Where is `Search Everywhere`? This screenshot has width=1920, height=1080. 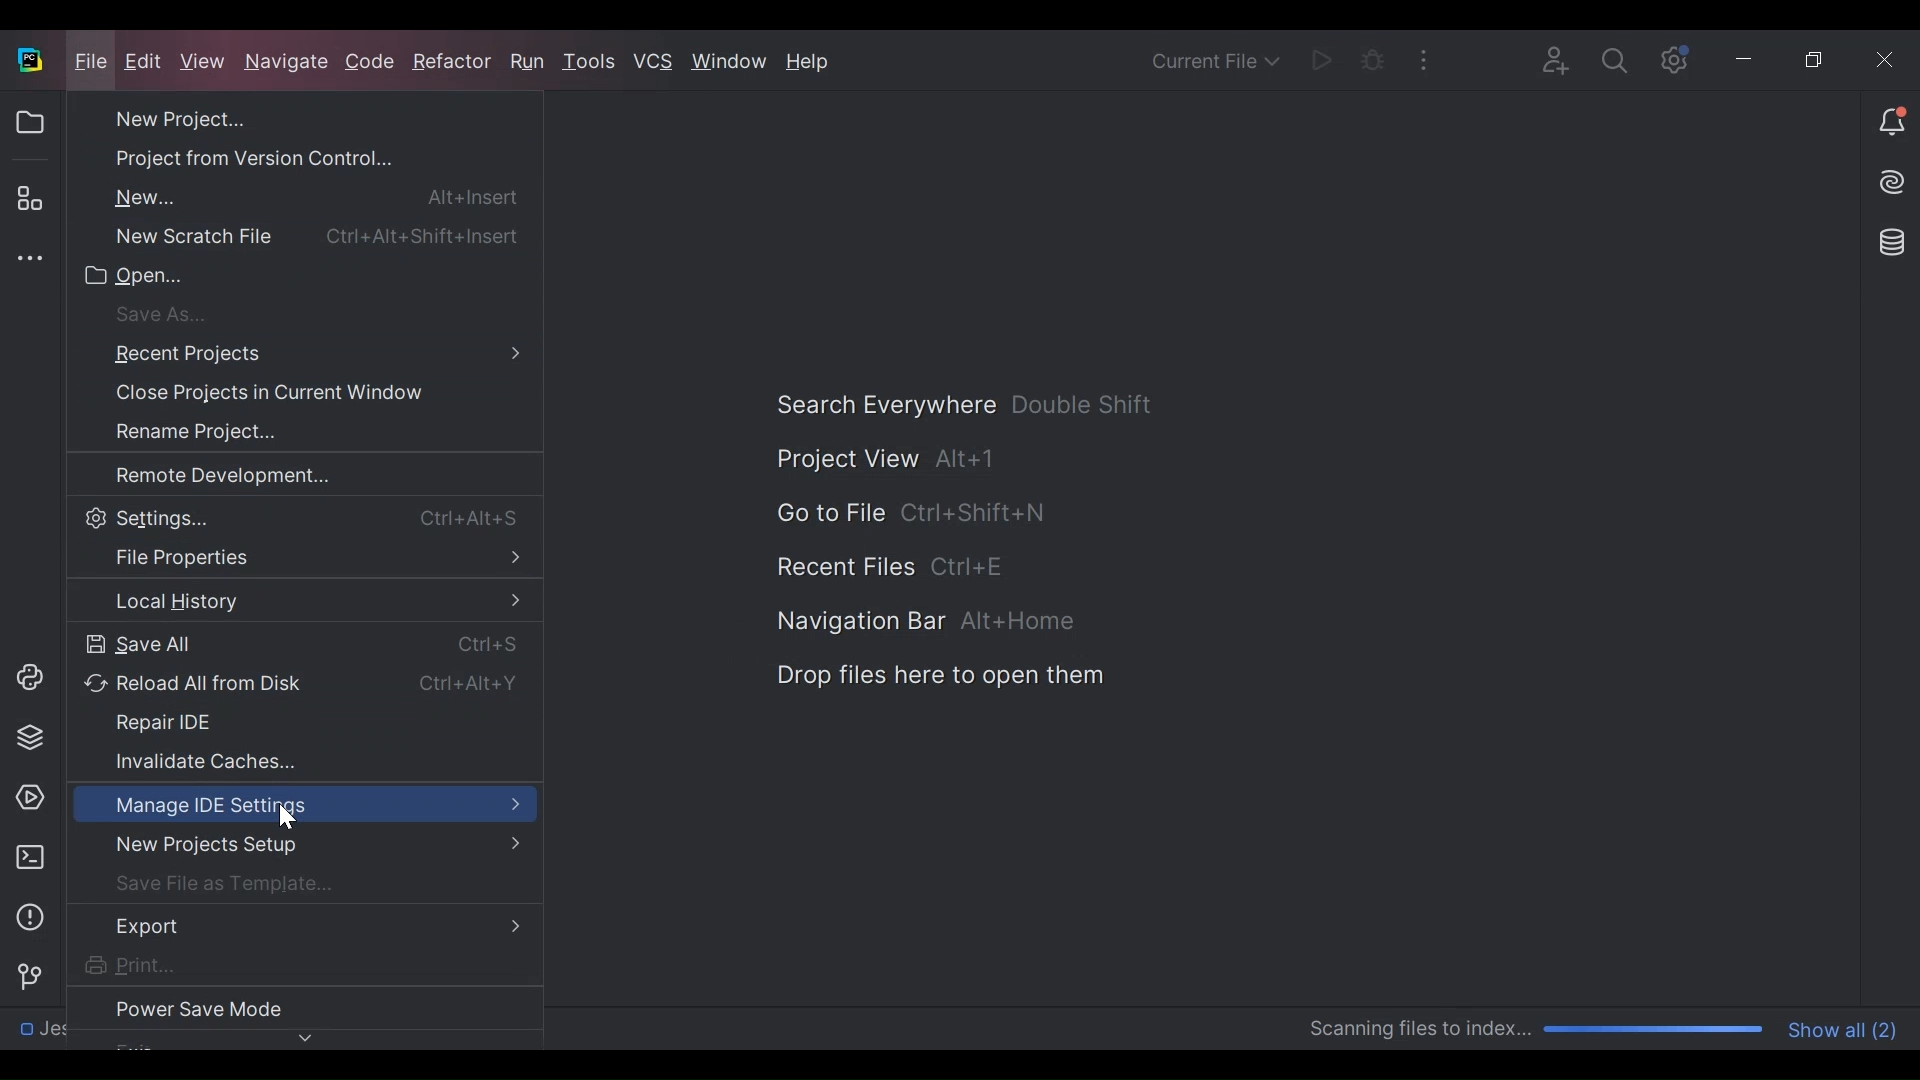 Search Everywhere is located at coordinates (965, 405).